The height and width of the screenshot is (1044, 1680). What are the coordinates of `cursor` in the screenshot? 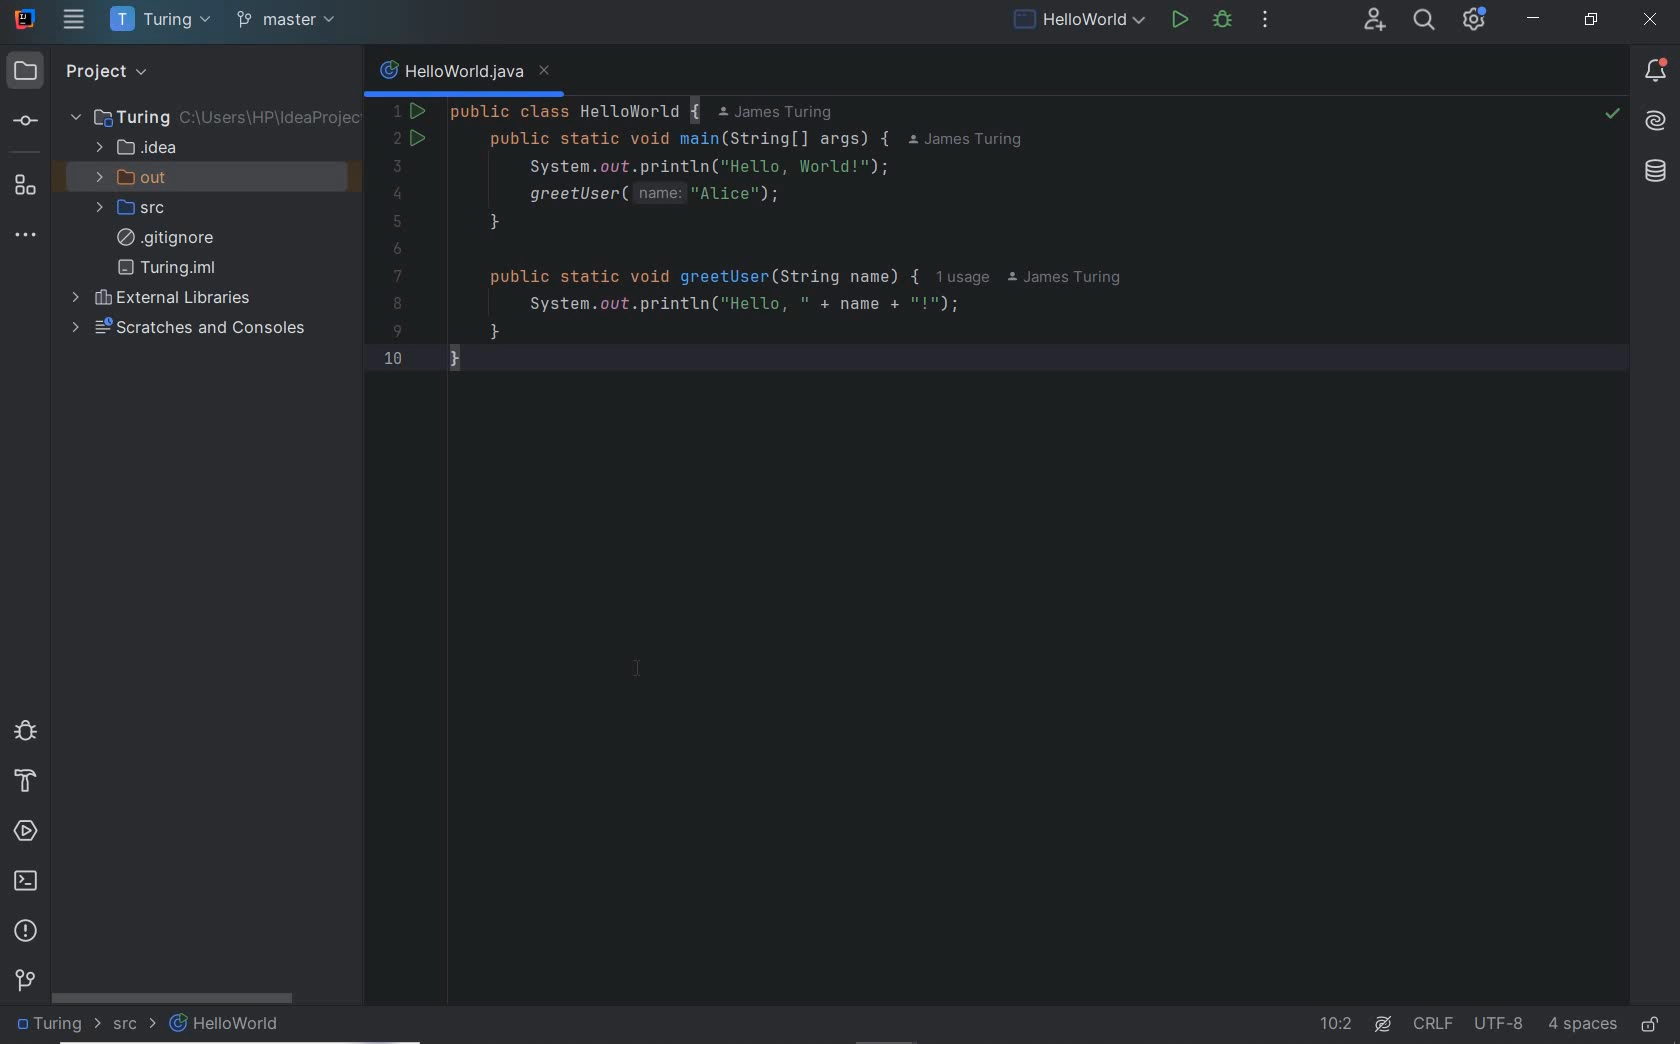 It's located at (639, 668).